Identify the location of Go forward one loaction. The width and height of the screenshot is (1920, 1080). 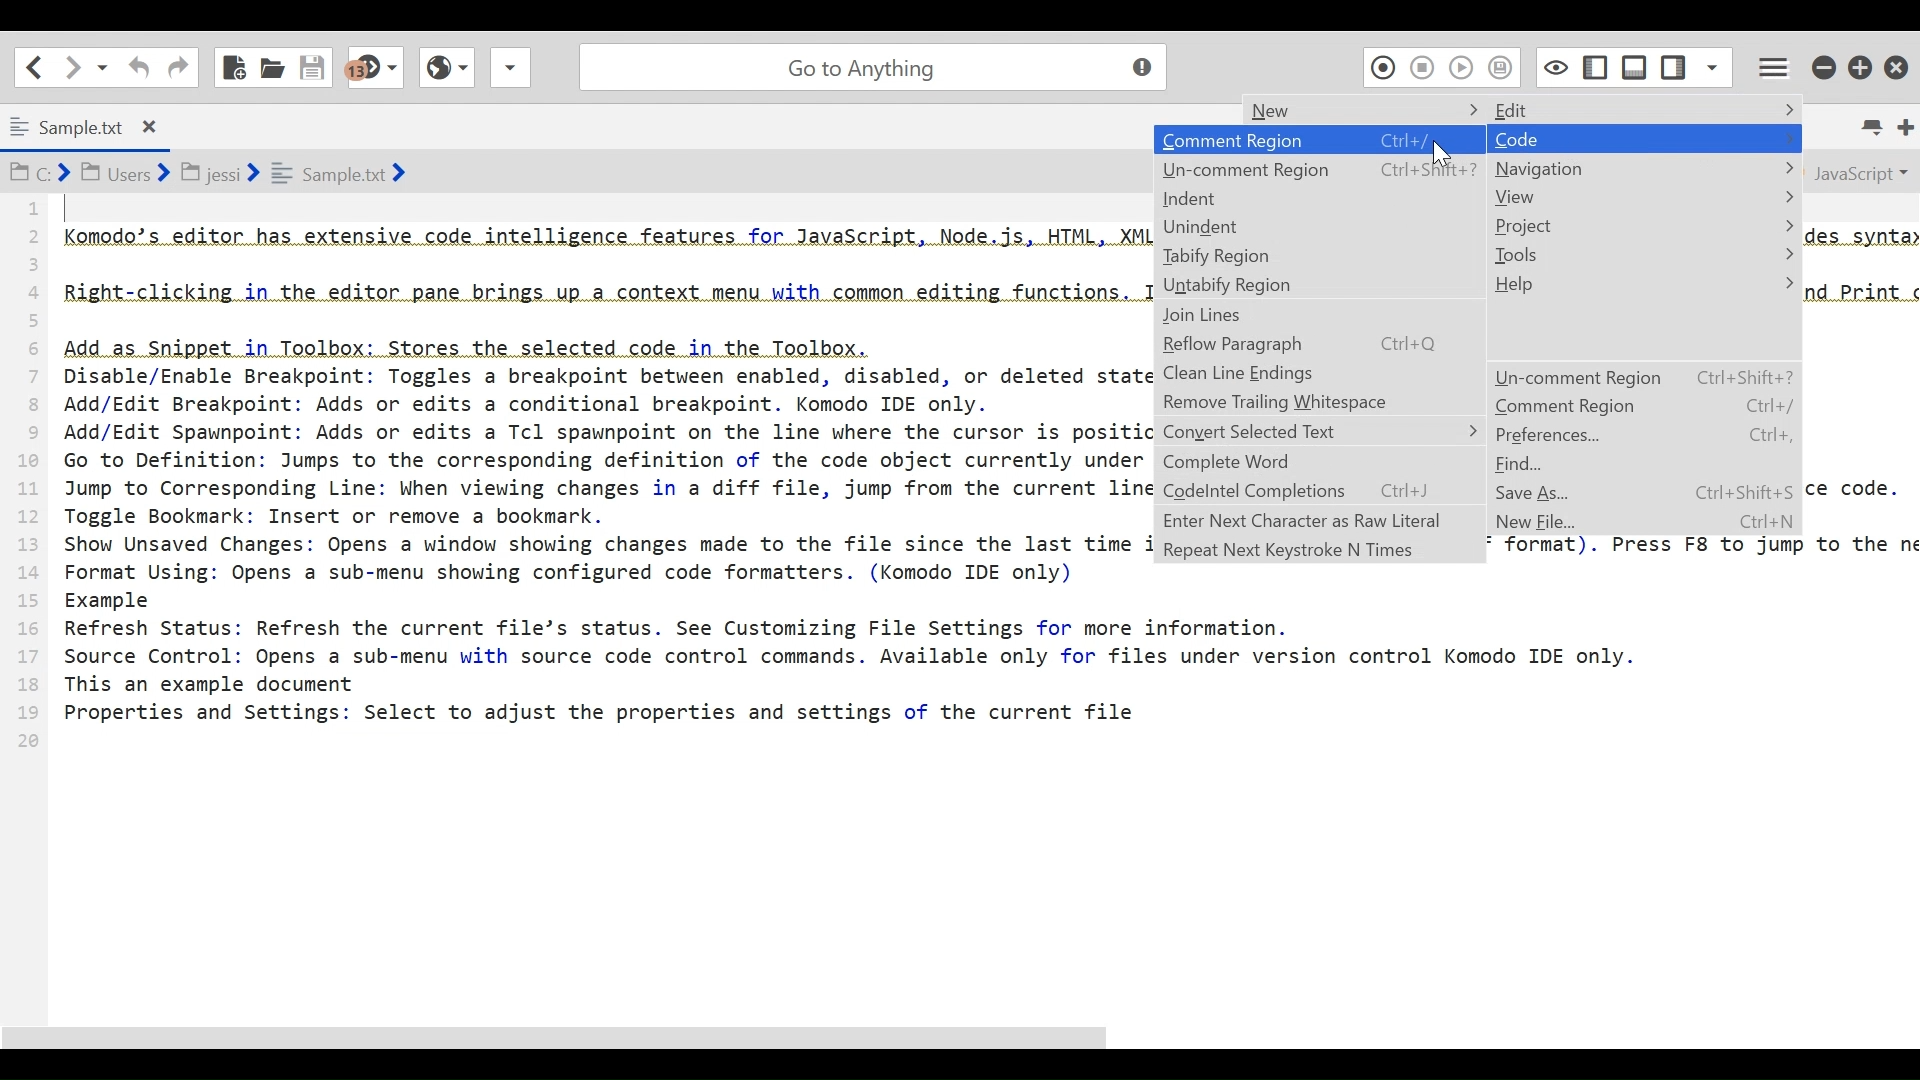
(71, 67).